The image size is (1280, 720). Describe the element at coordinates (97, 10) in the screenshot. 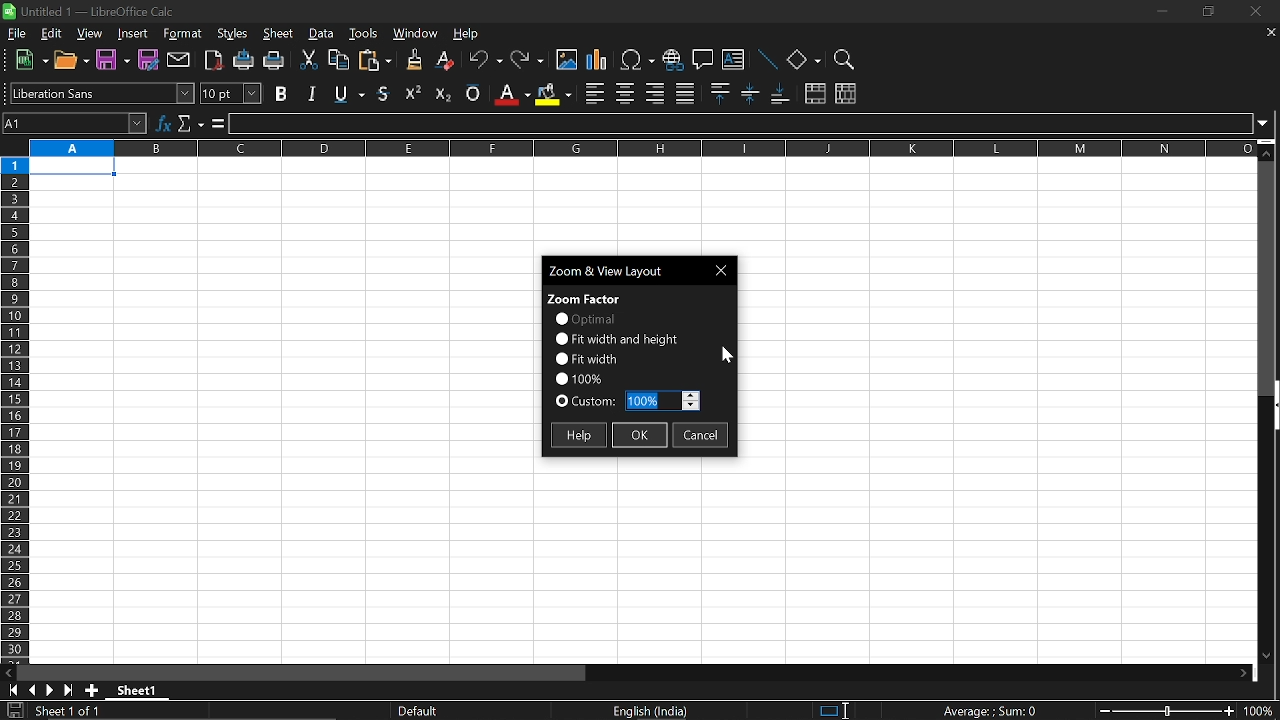

I see `Current window` at that location.